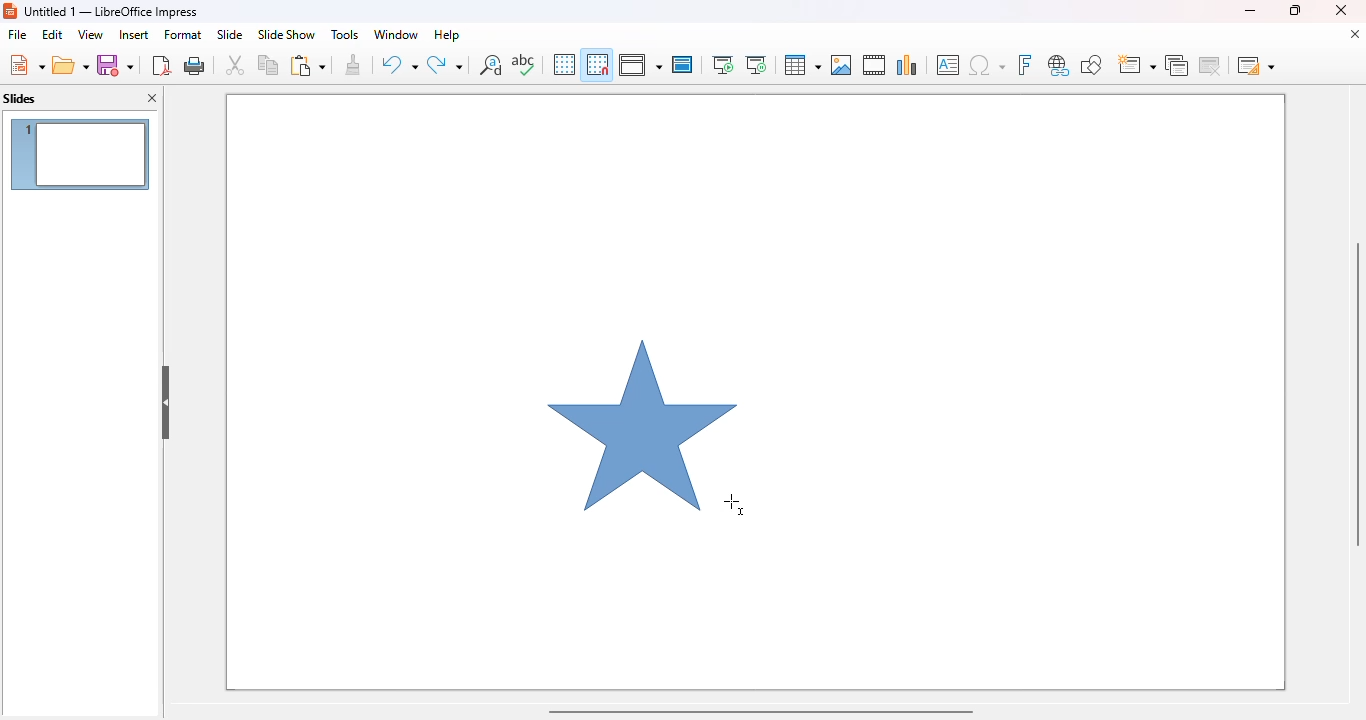 This screenshot has height=720, width=1366. Describe the element at coordinates (722, 65) in the screenshot. I see `start from first slide` at that location.